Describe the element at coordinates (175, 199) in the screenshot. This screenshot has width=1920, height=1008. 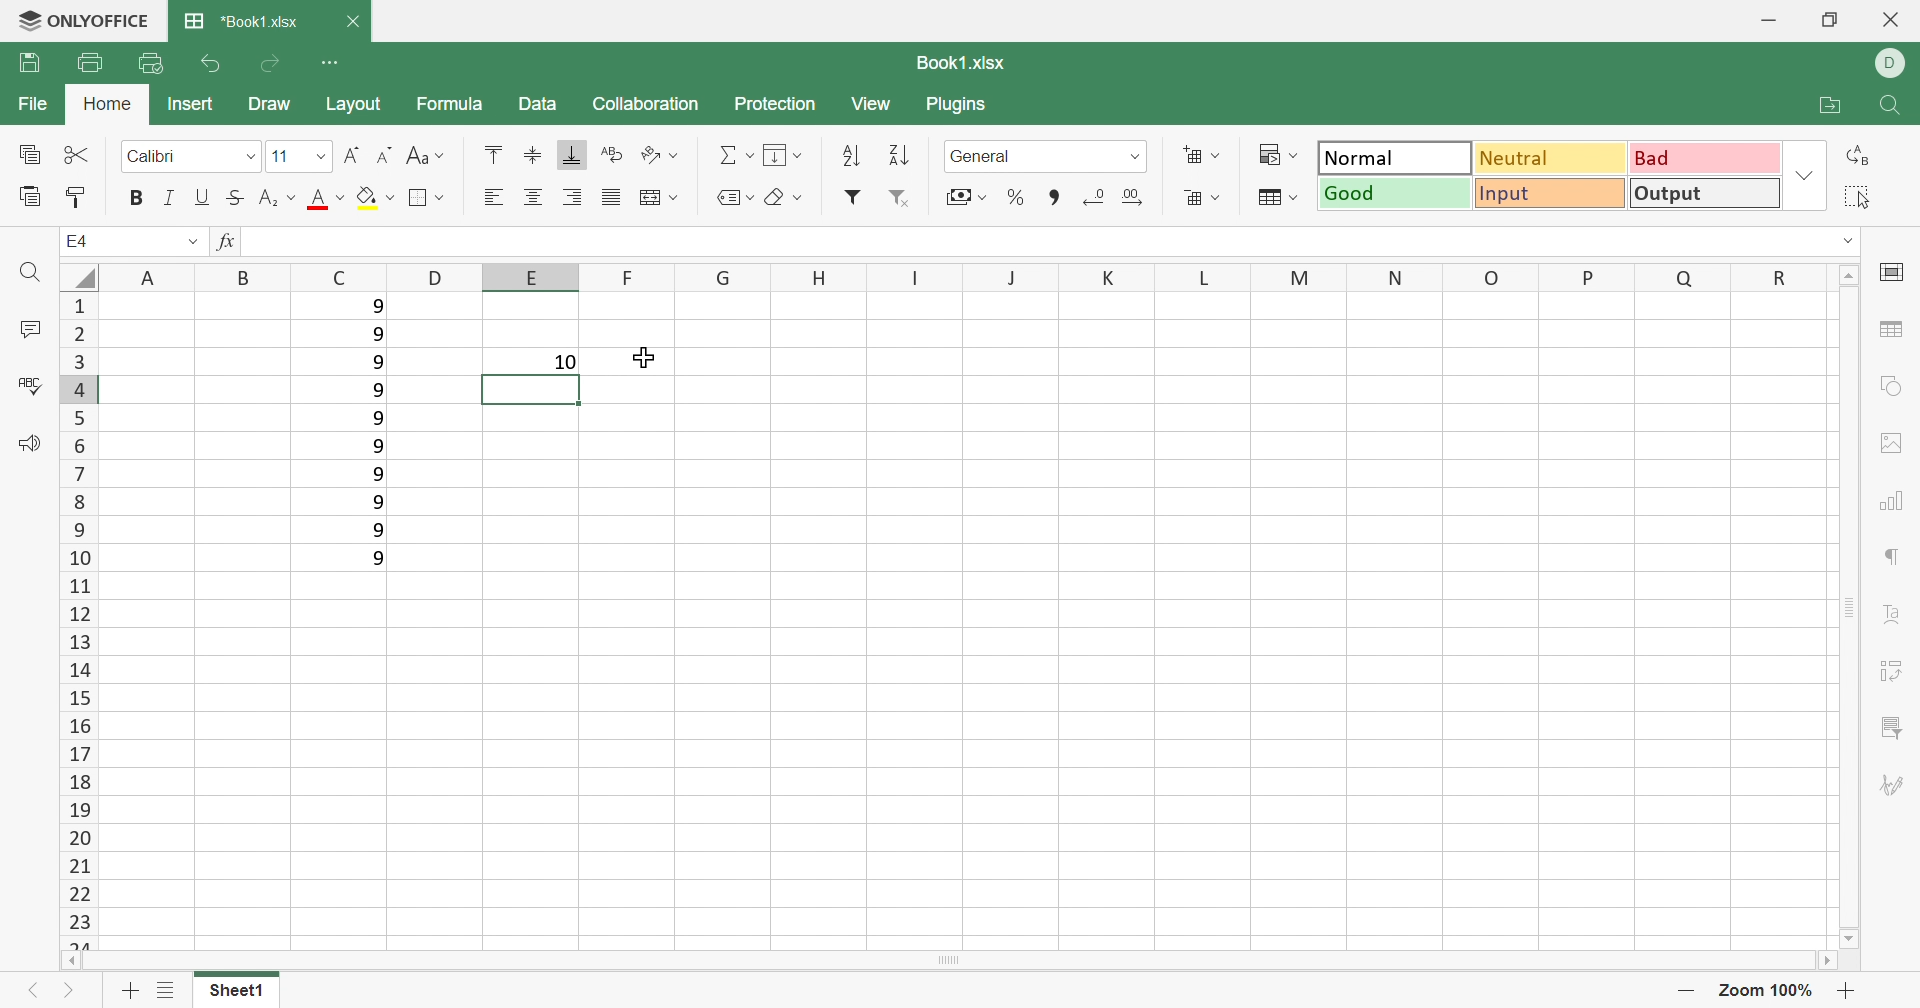
I see `Italic` at that location.